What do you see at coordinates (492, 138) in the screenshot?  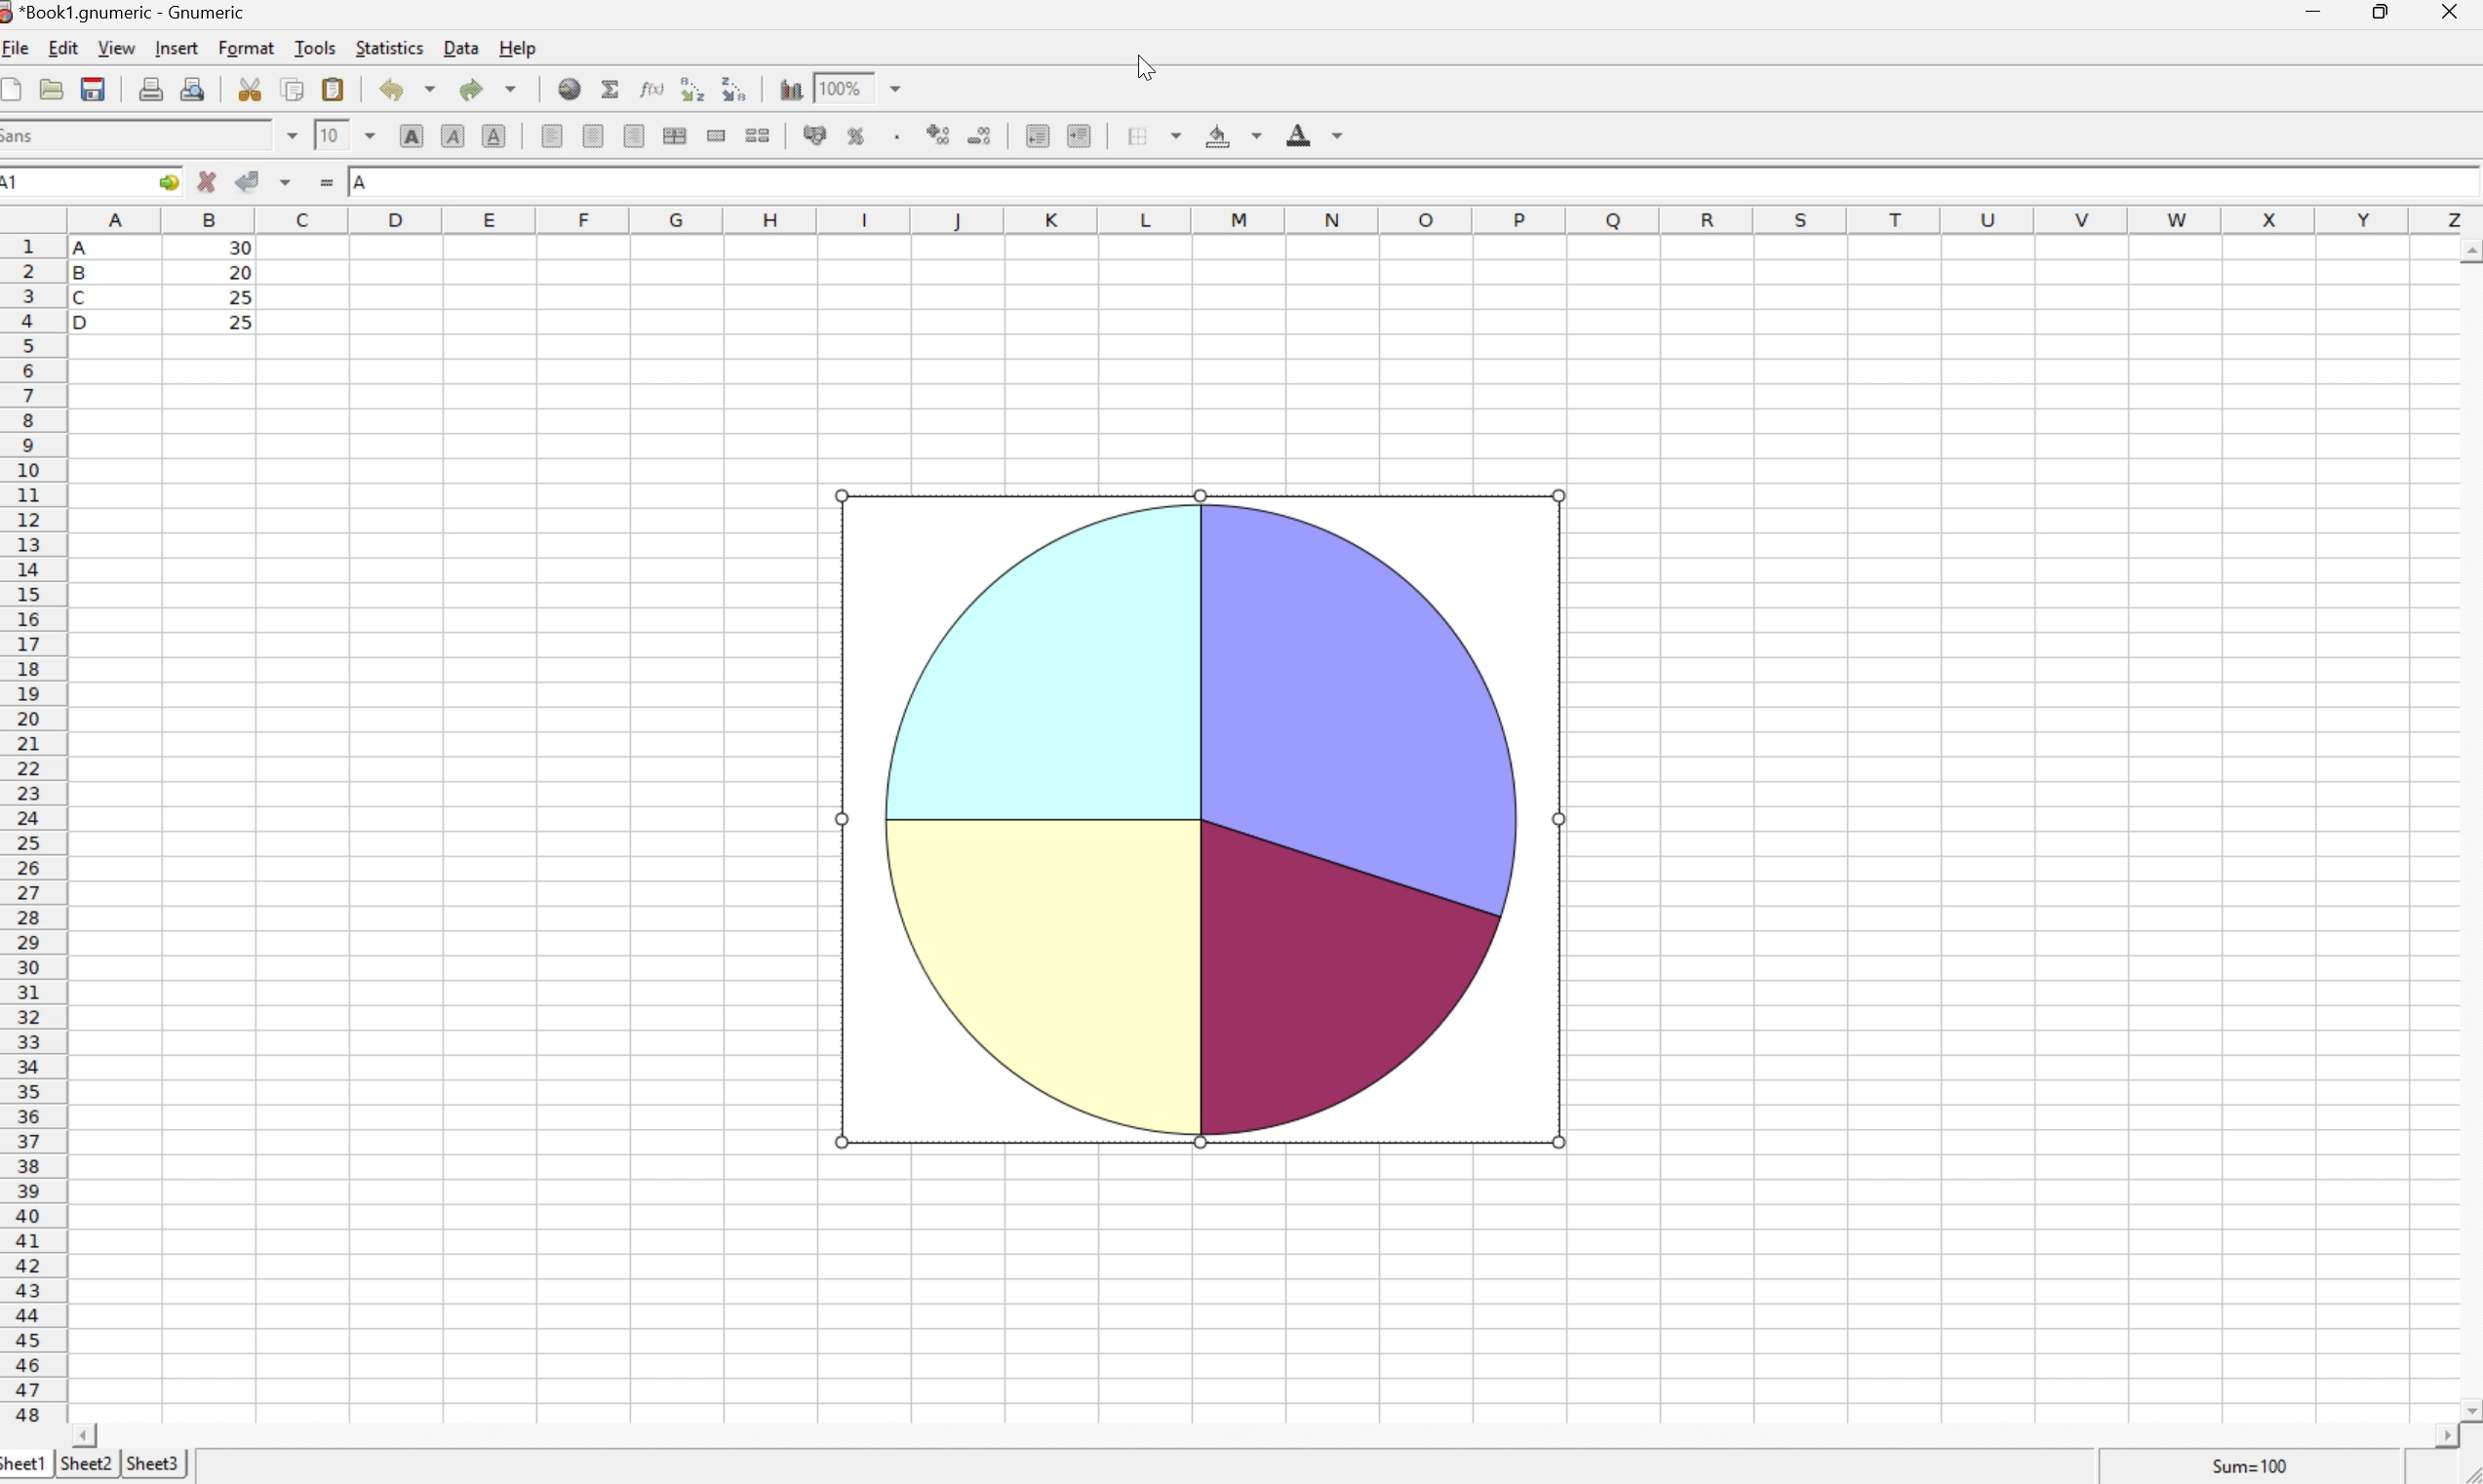 I see `Underline` at bounding box center [492, 138].